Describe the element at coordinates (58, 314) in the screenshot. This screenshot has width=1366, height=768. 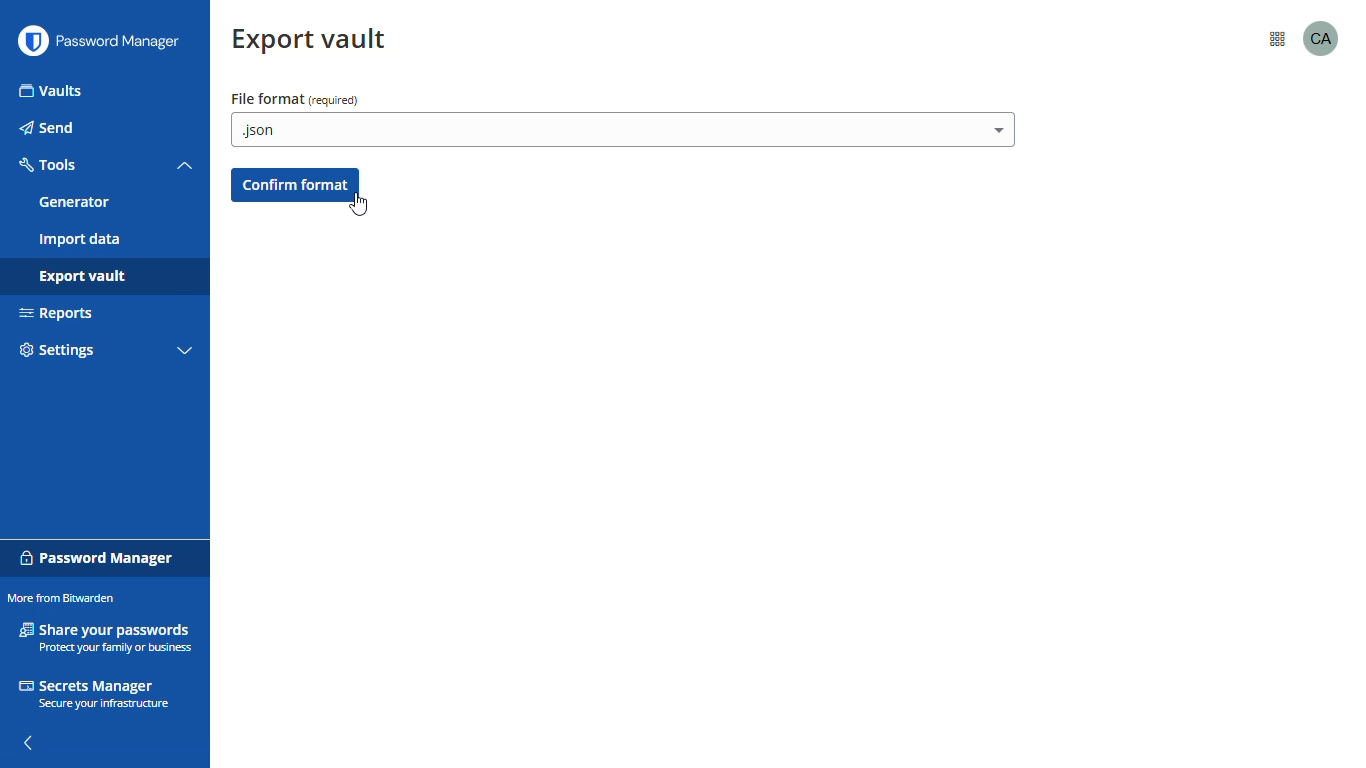
I see `reports` at that location.